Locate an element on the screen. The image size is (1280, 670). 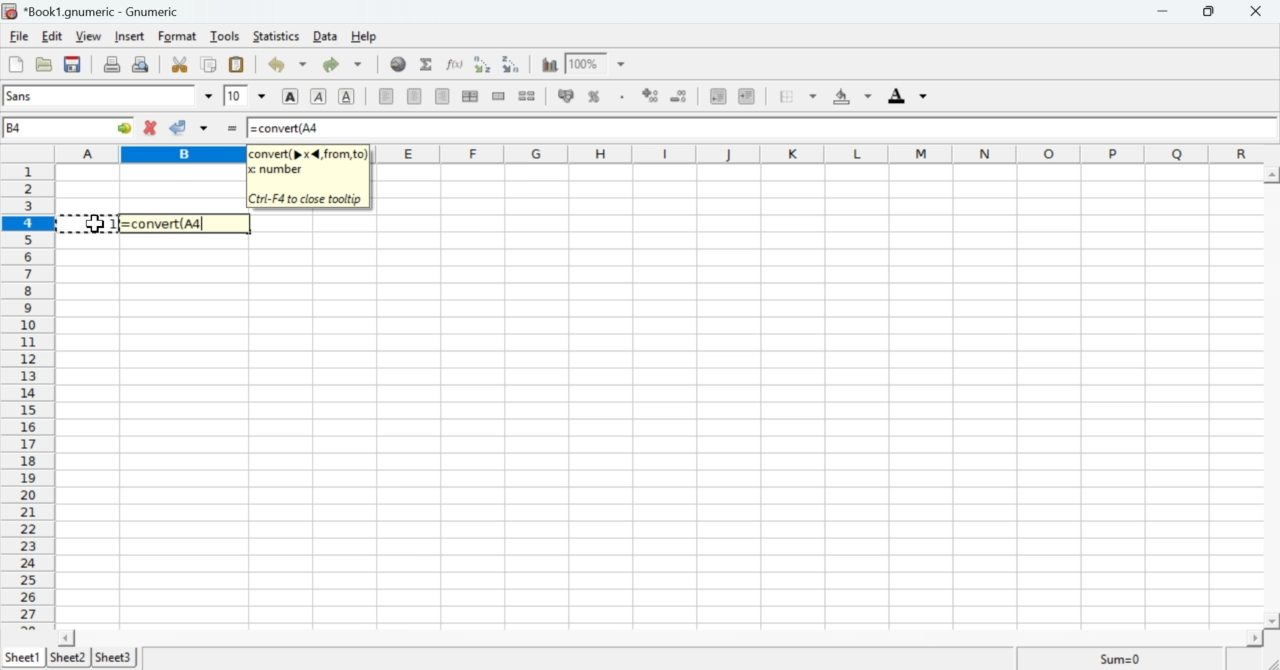
=convert(A4 is located at coordinates (186, 223).